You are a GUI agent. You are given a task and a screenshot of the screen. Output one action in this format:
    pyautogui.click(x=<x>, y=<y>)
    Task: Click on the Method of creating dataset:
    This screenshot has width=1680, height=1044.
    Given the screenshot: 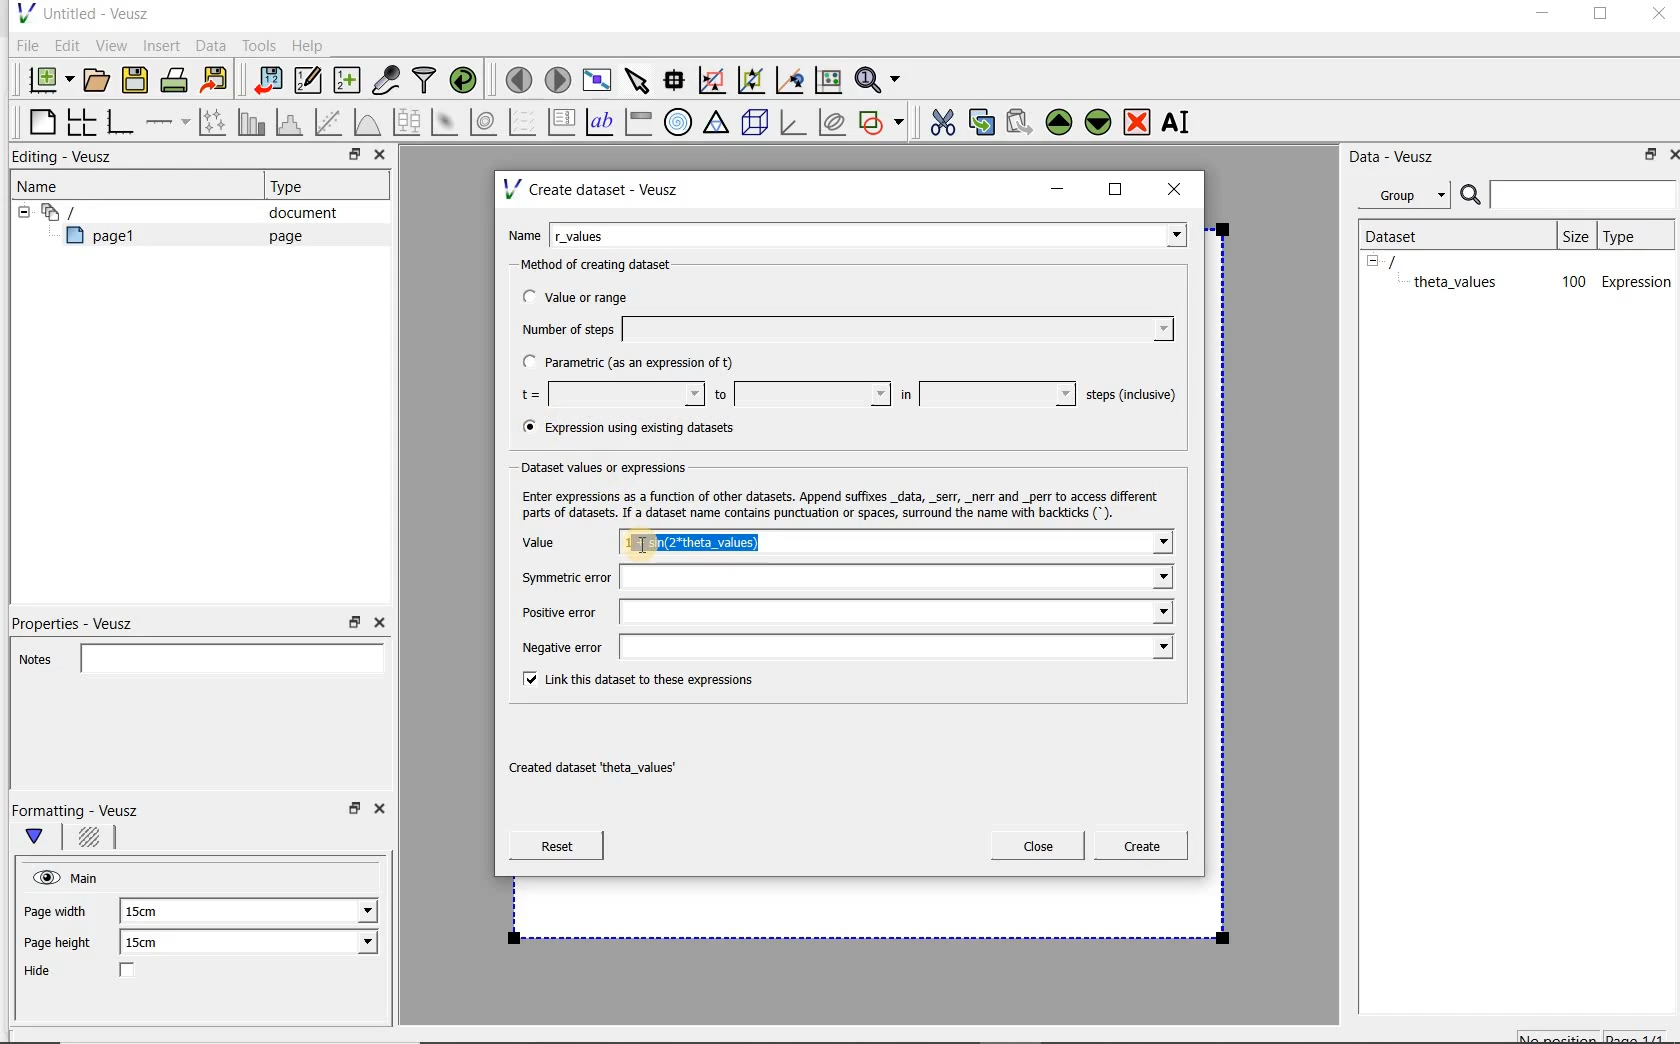 What is the action you would take?
    pyautogui.click(x=611, y=265)
    